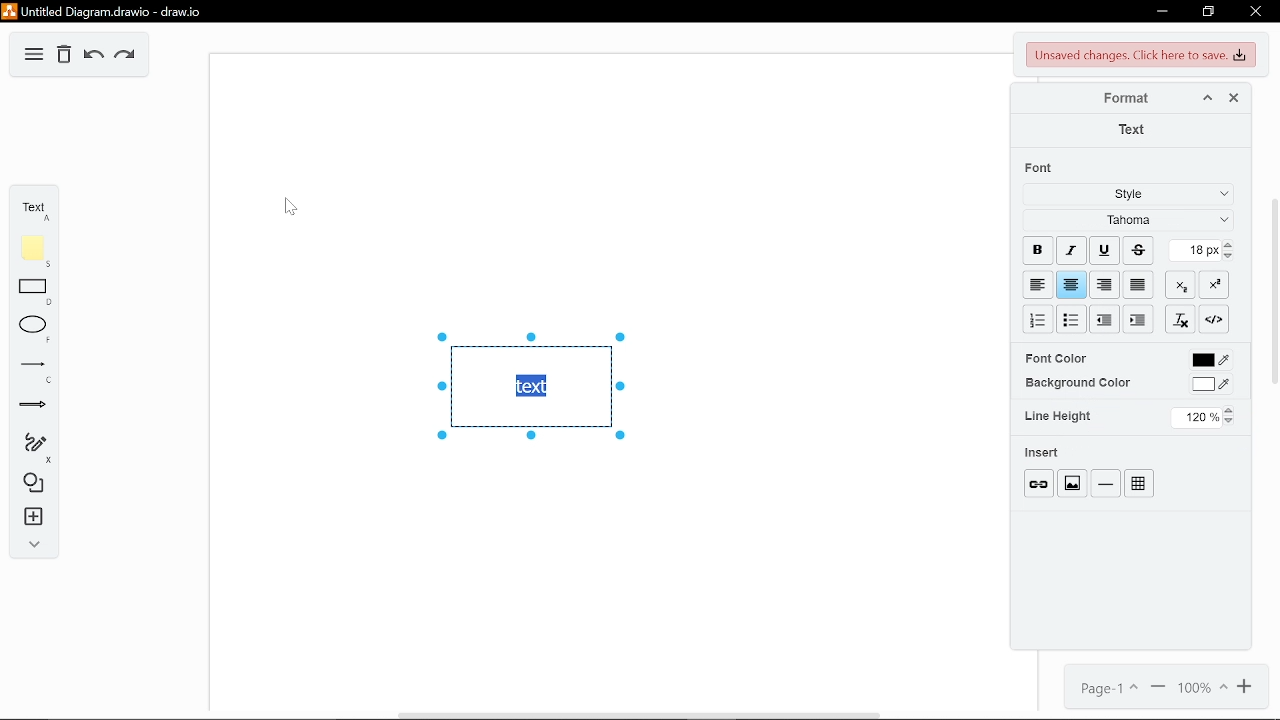  Describe the element at coordinates (1206, 99) in the screenshot. I see `collapse` at that location.